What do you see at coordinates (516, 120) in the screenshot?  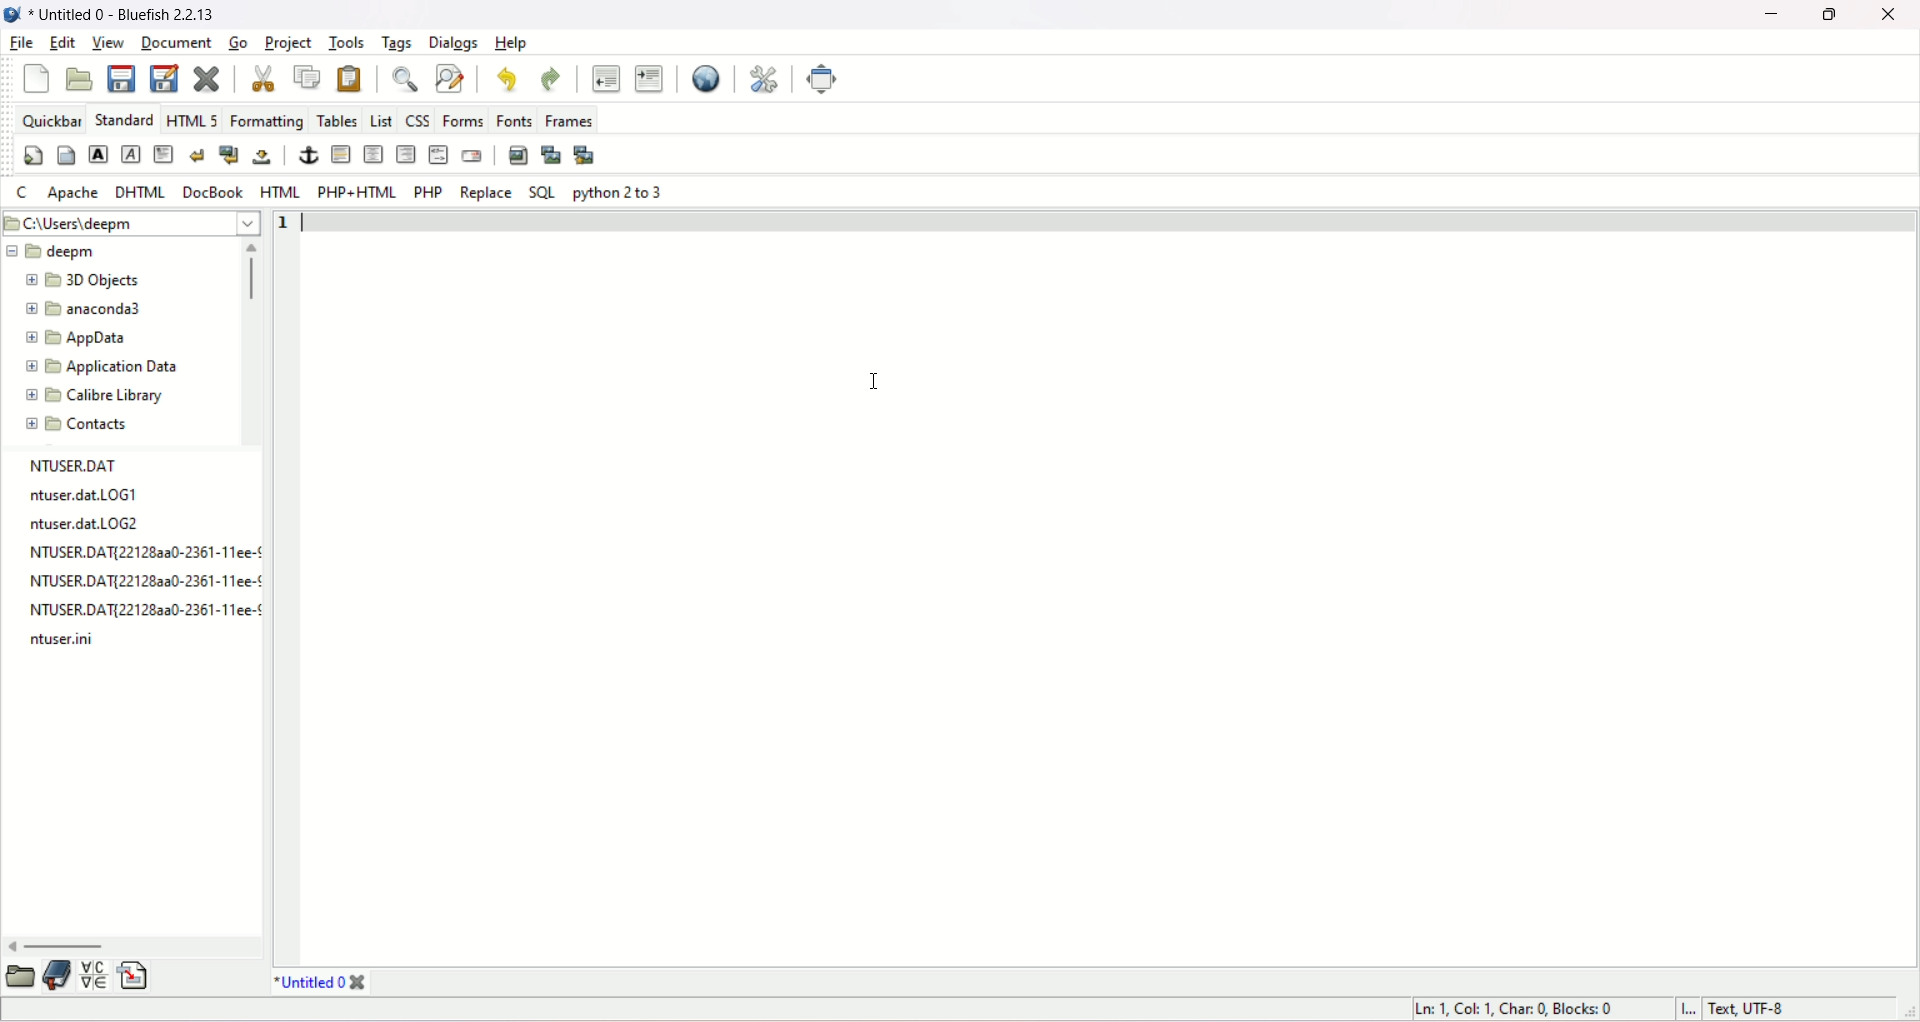 I see `fonts` at bounding box center [516, 120].